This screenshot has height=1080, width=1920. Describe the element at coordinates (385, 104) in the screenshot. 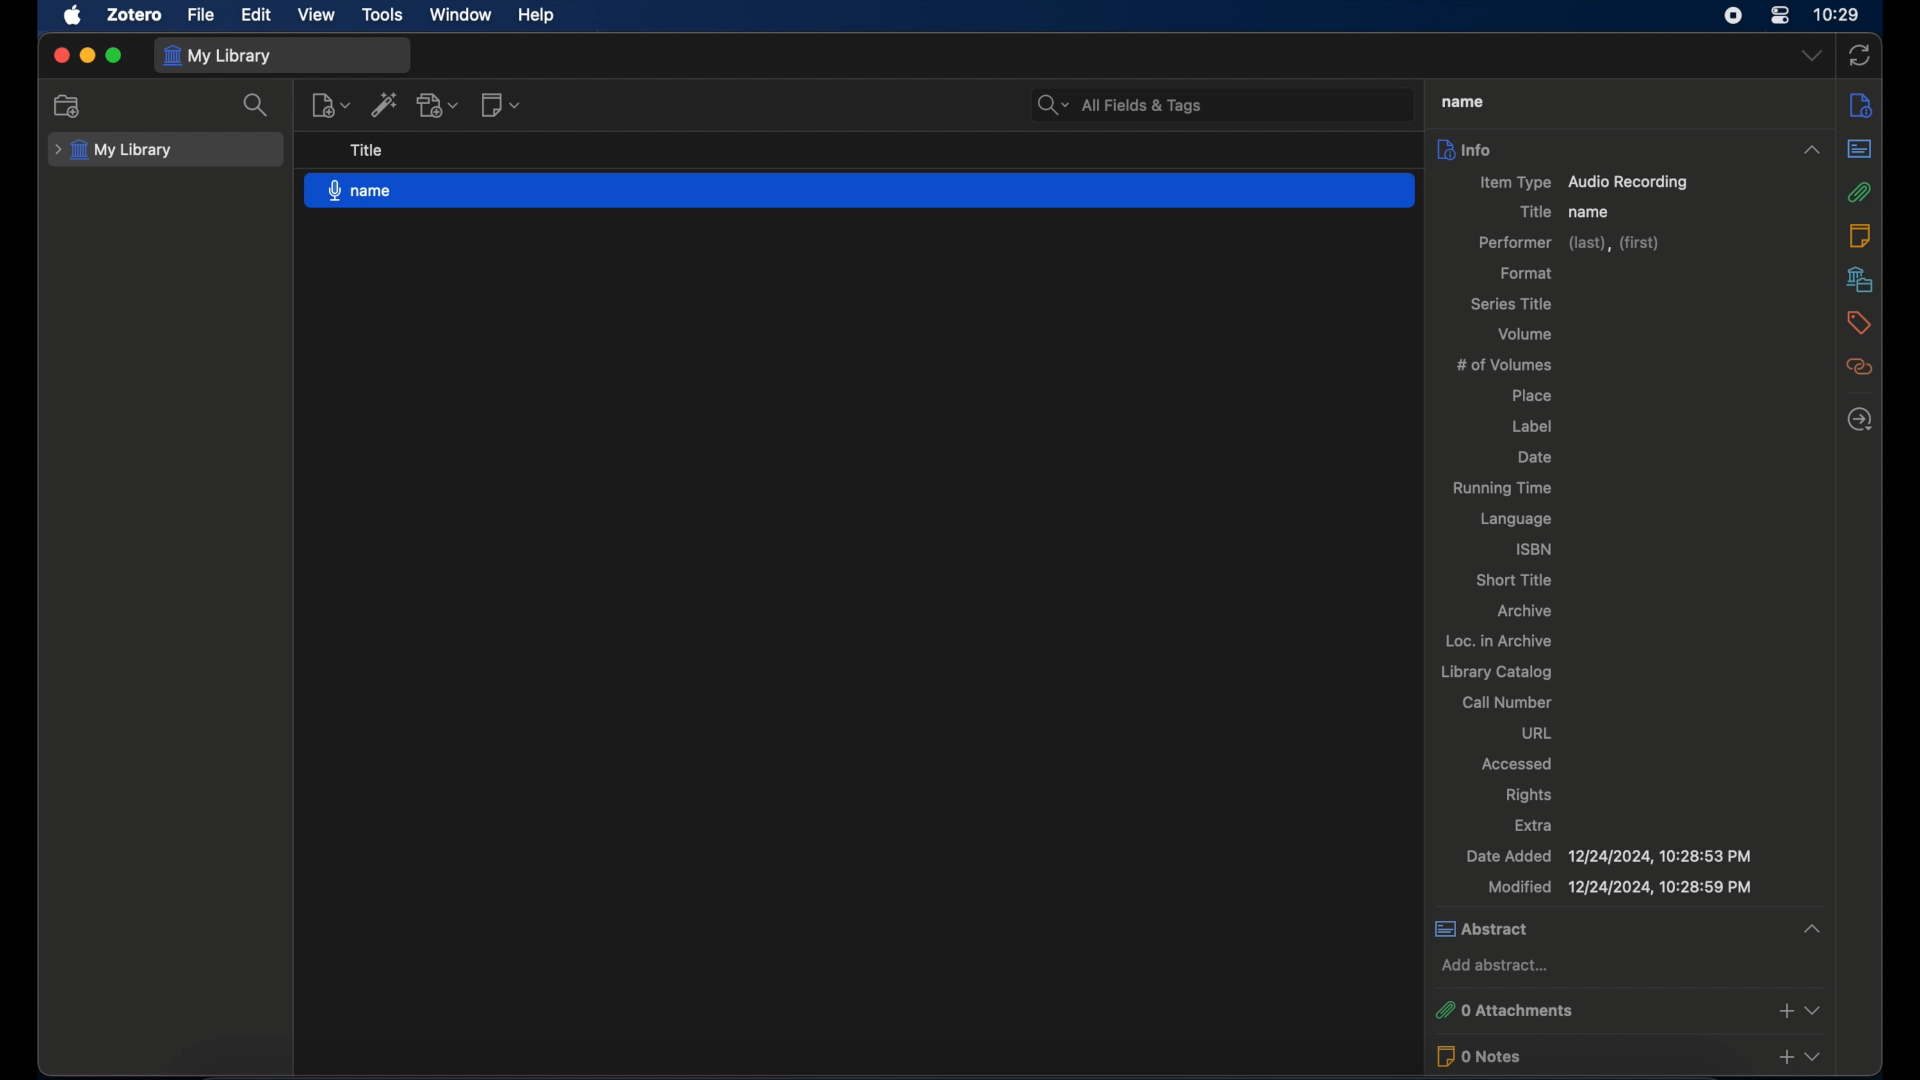

I see `add item by identifier` at that location.